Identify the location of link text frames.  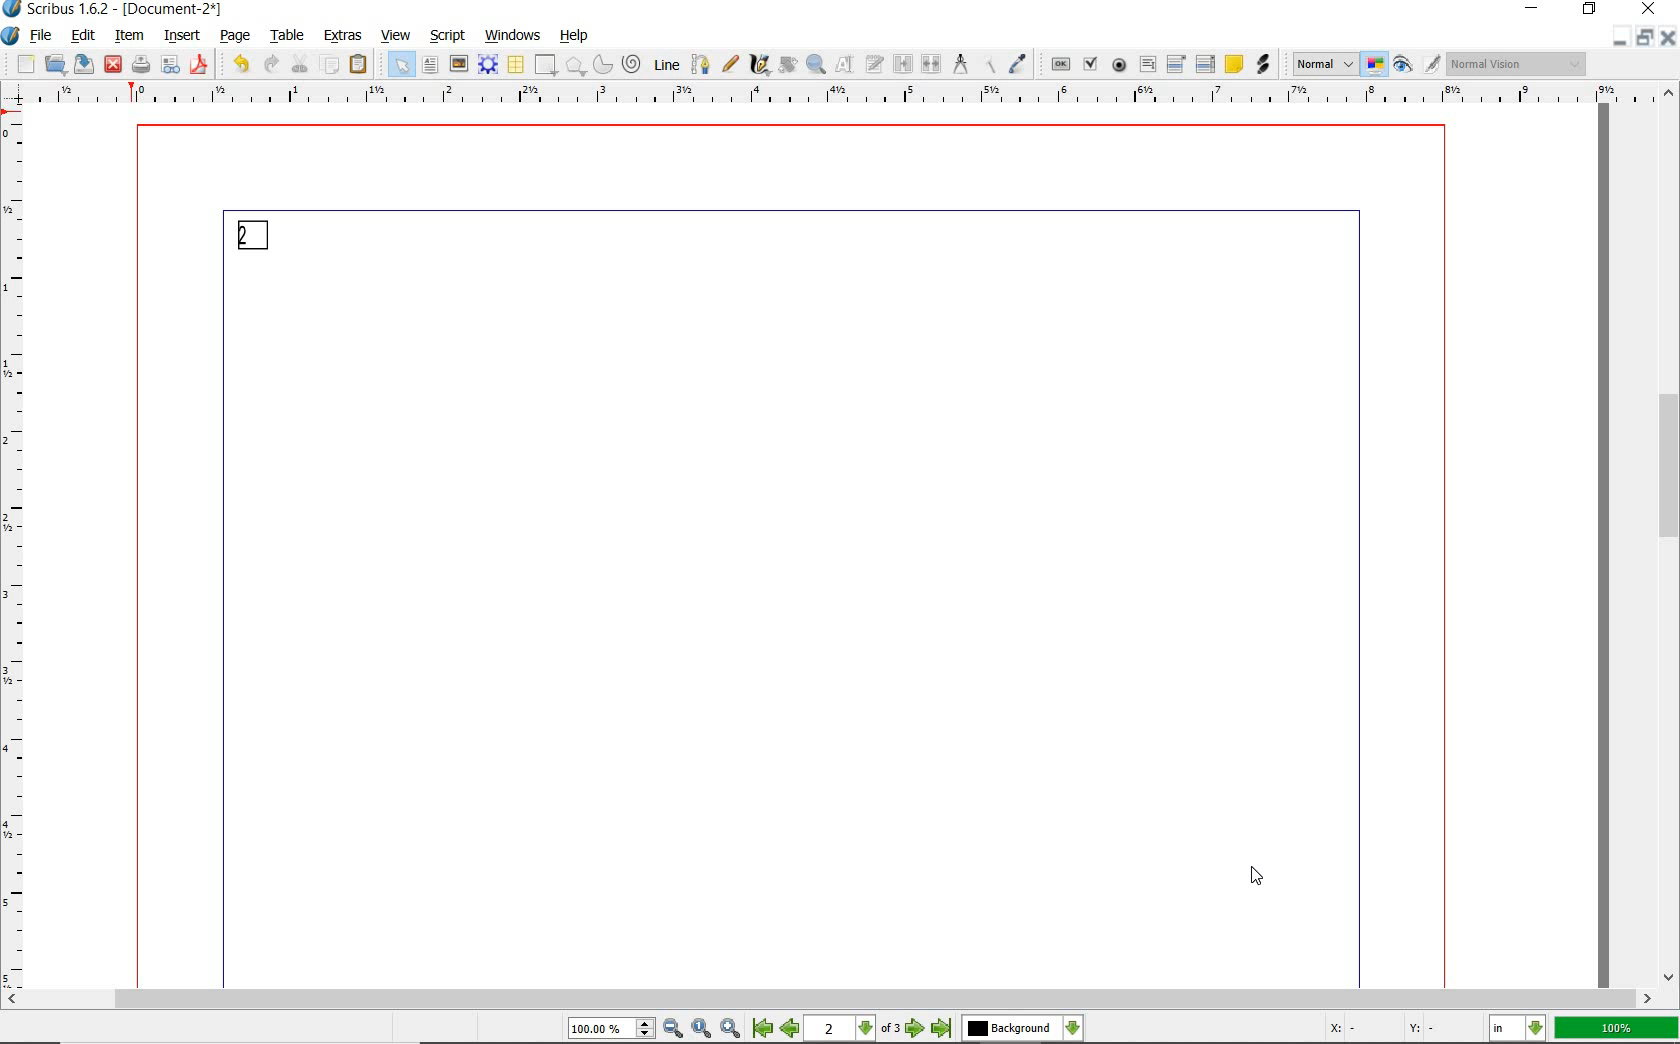
(903, 64).